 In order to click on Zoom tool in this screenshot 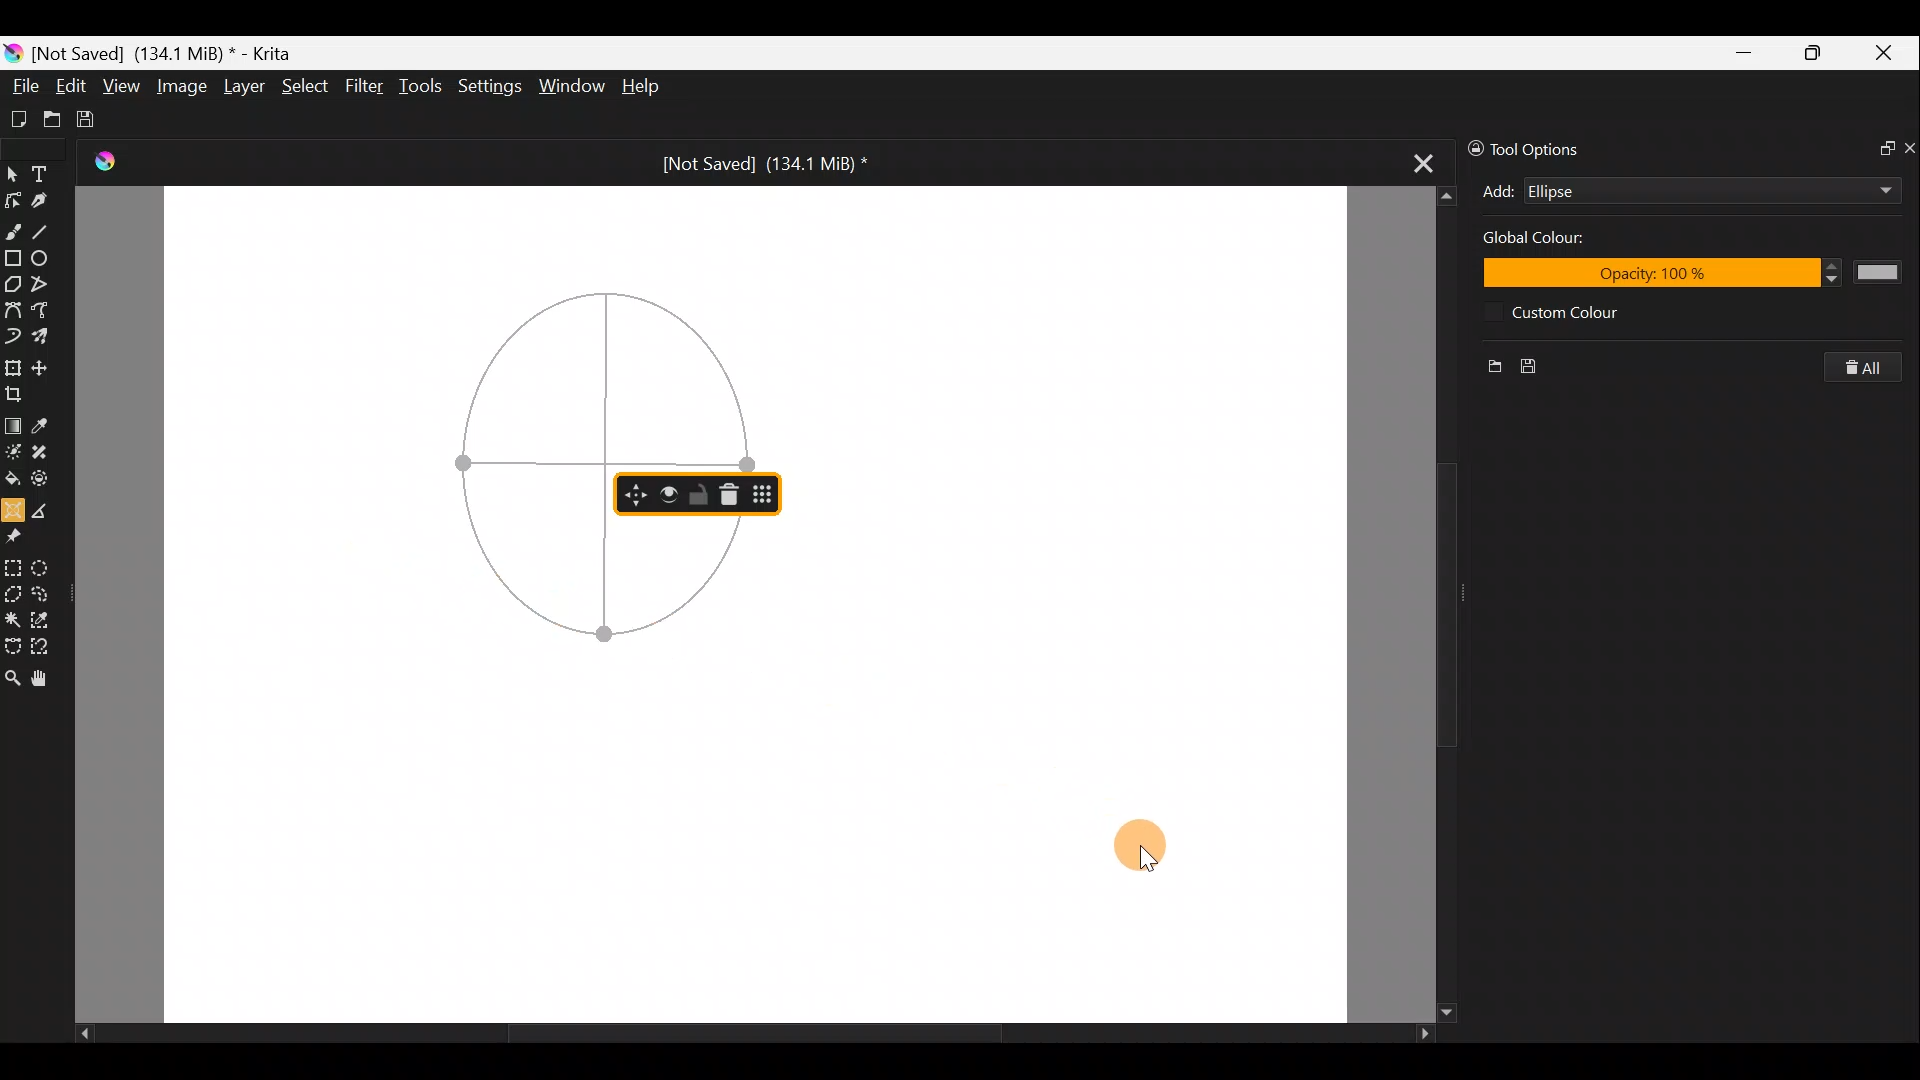, I will do `click(12, 677)`.